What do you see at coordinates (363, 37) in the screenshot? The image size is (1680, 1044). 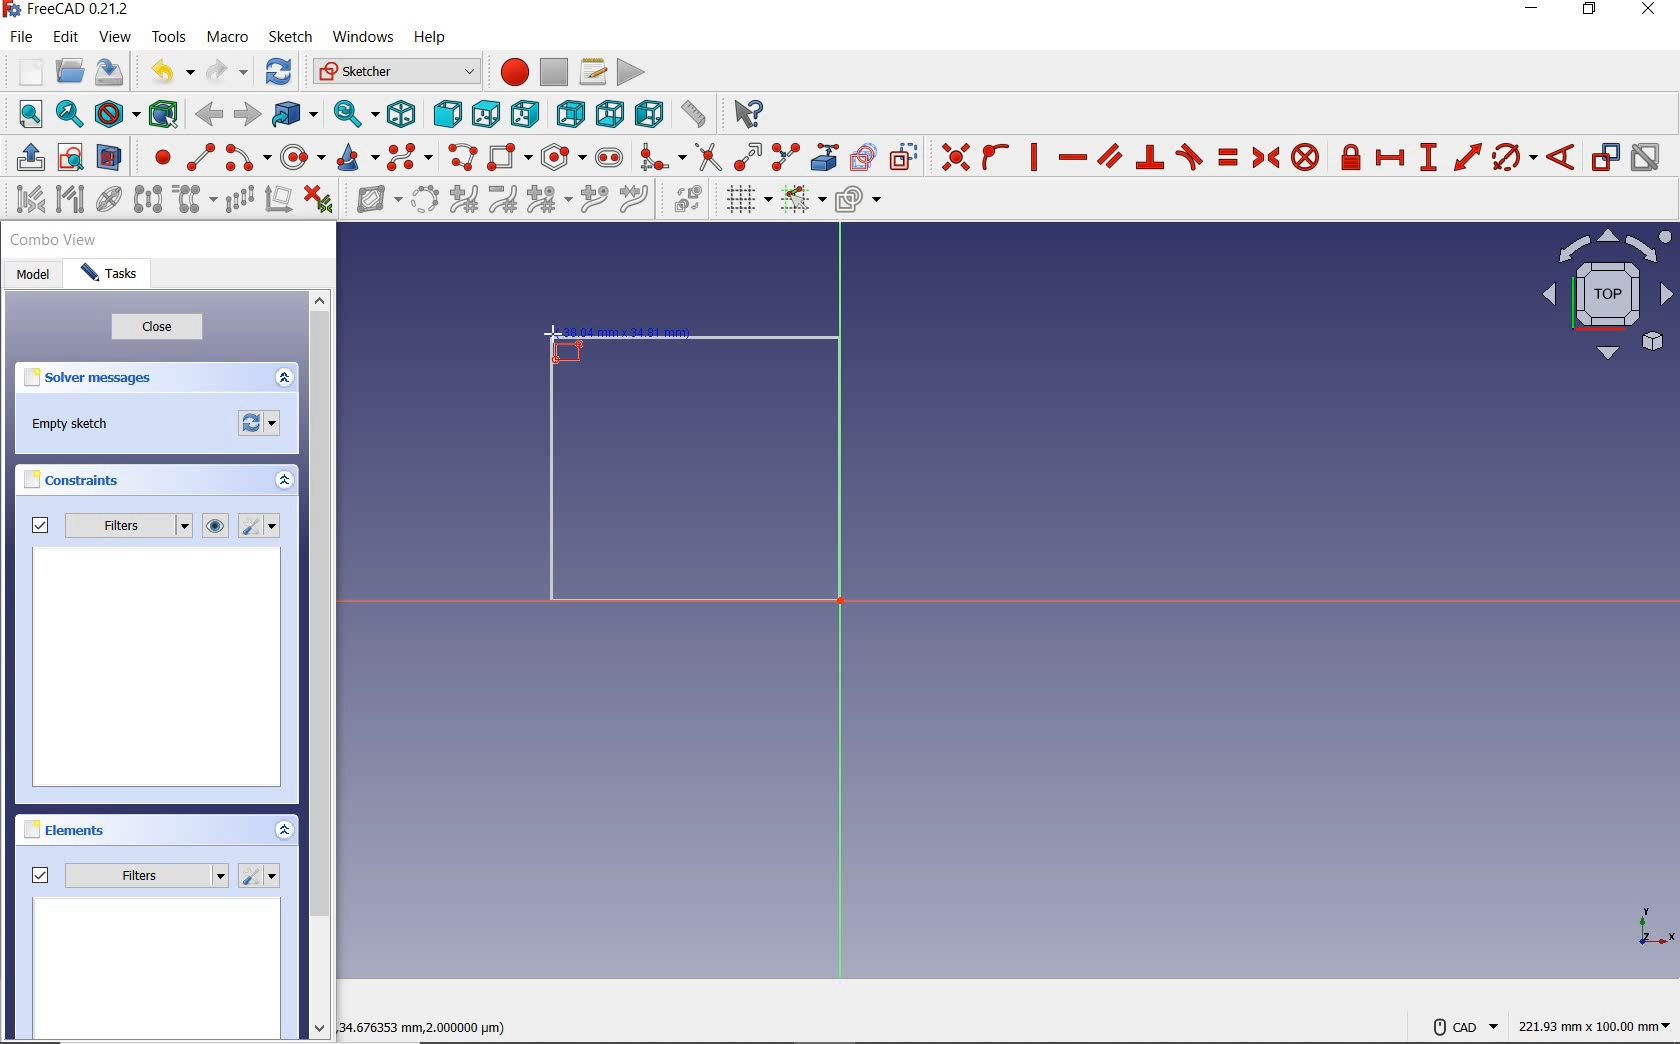 I see `windows` at bounding box center [363, 37].